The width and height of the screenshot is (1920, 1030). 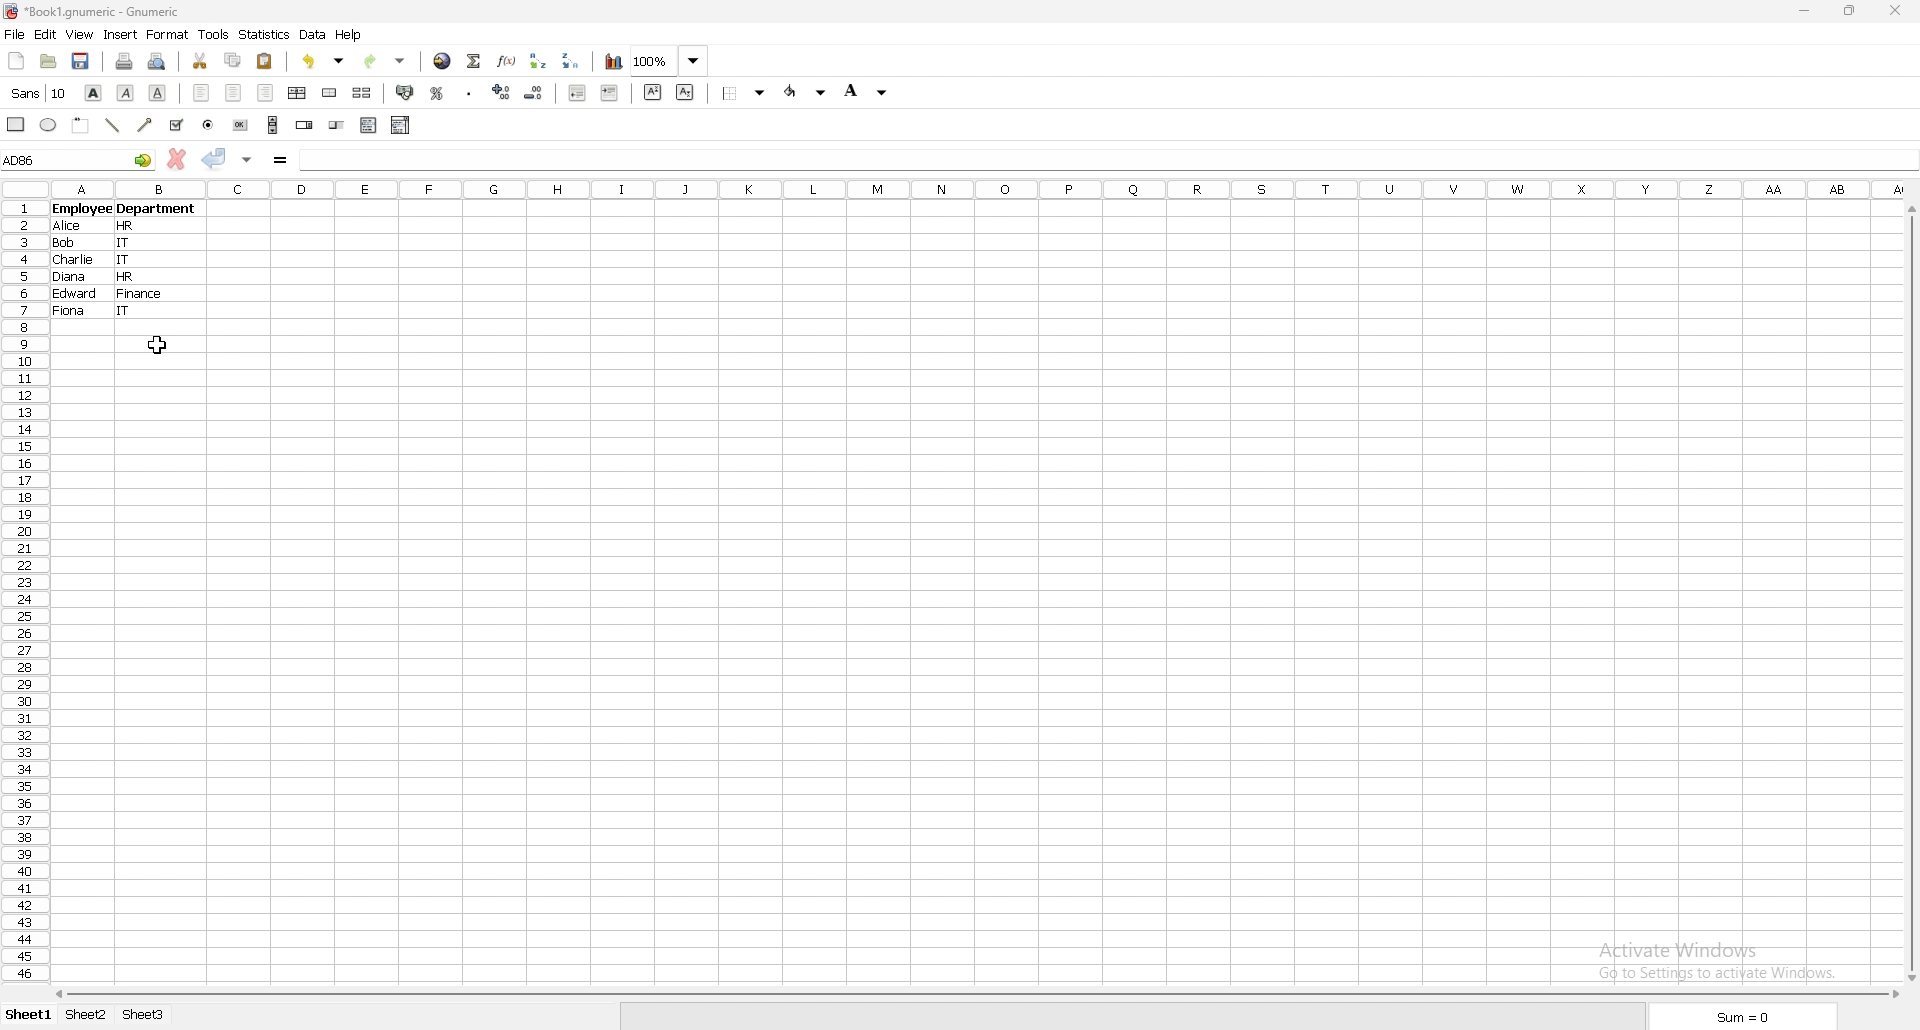 I want to click on hr, so click(x=129, y=227).